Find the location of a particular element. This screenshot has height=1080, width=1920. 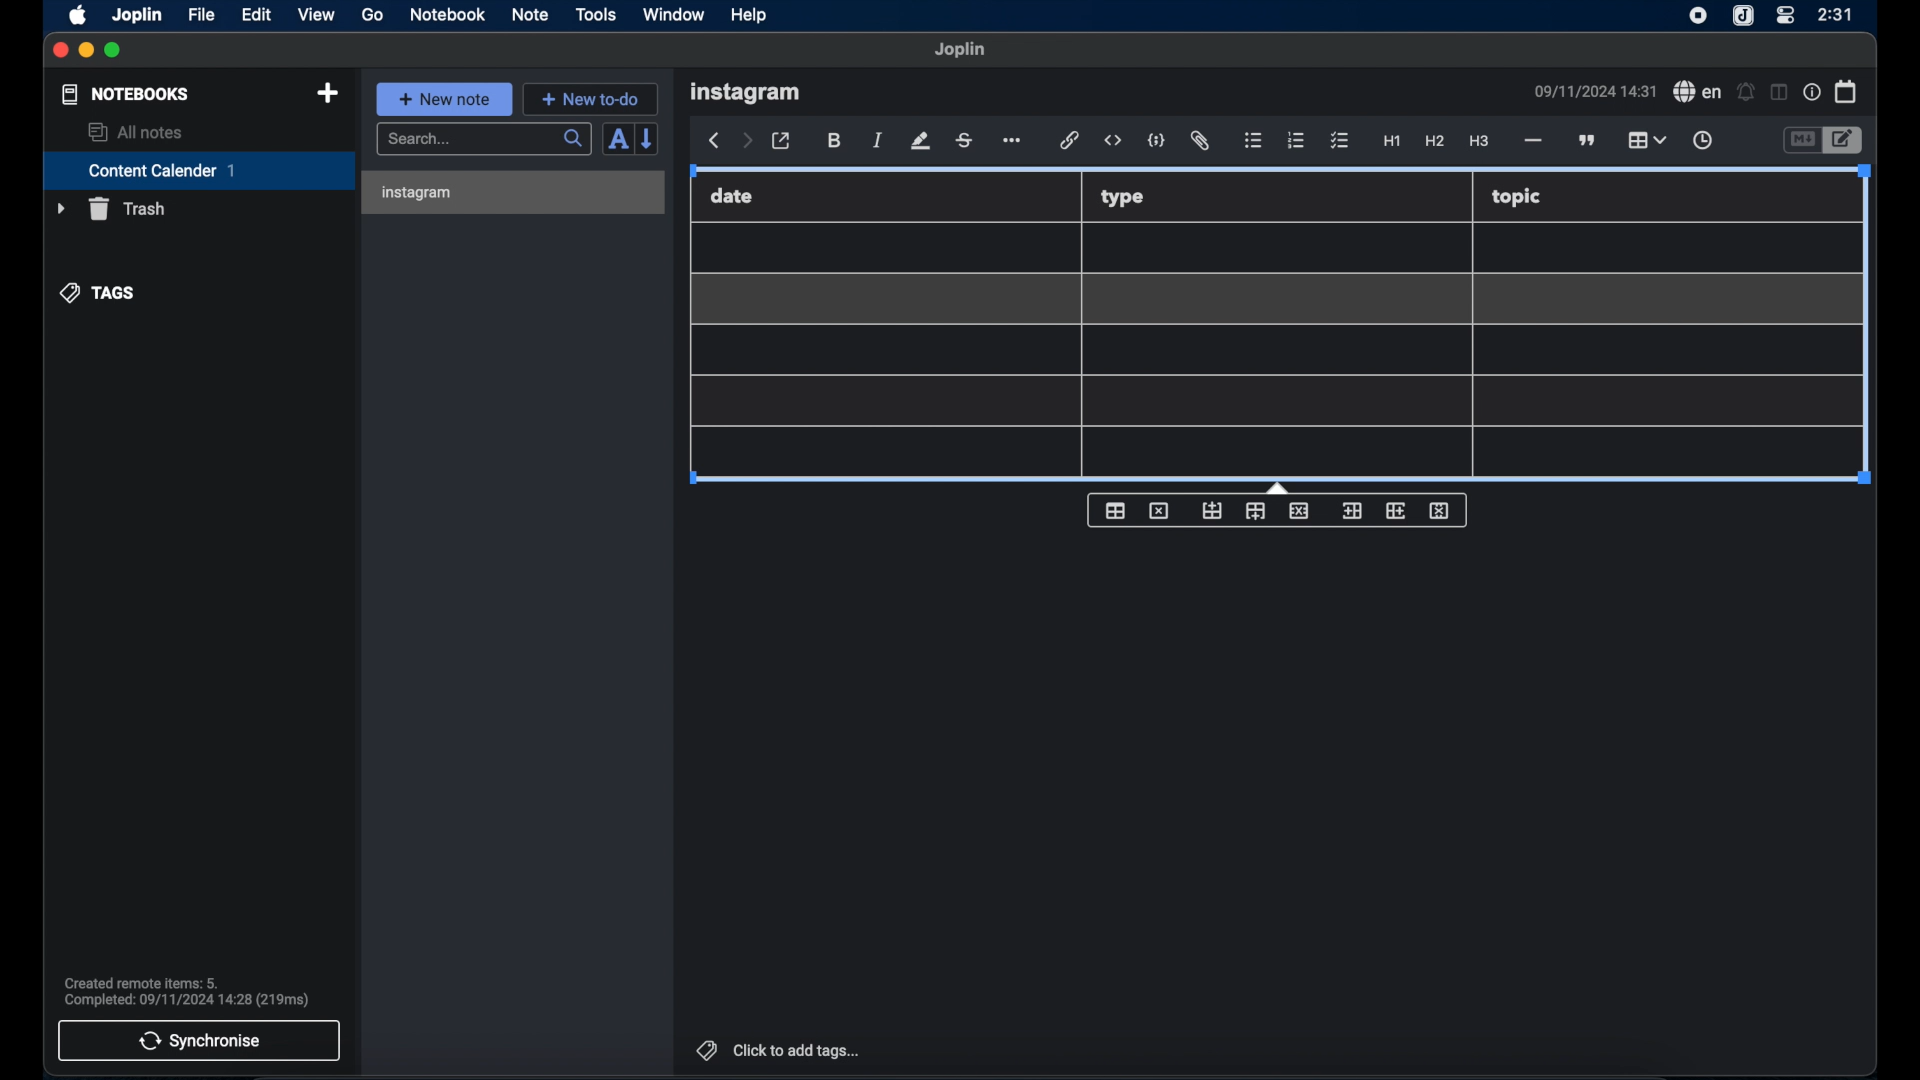

Created remote items: 5.
‘Completed: 09/11/2024 14:28 (219ms) is located at coordinates (188, 988).